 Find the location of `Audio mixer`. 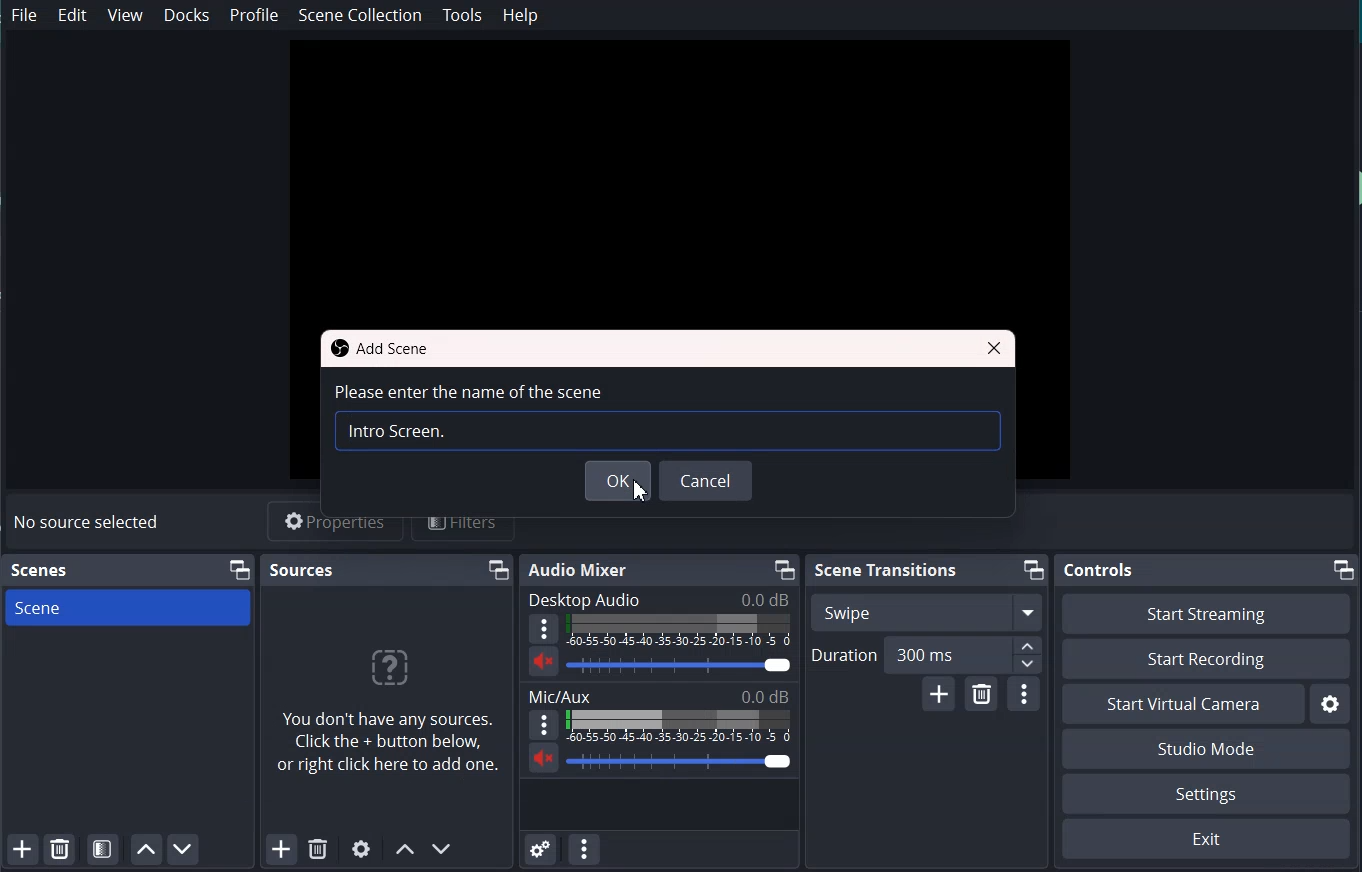

Audio mixer is located at coordinates (580, 570).